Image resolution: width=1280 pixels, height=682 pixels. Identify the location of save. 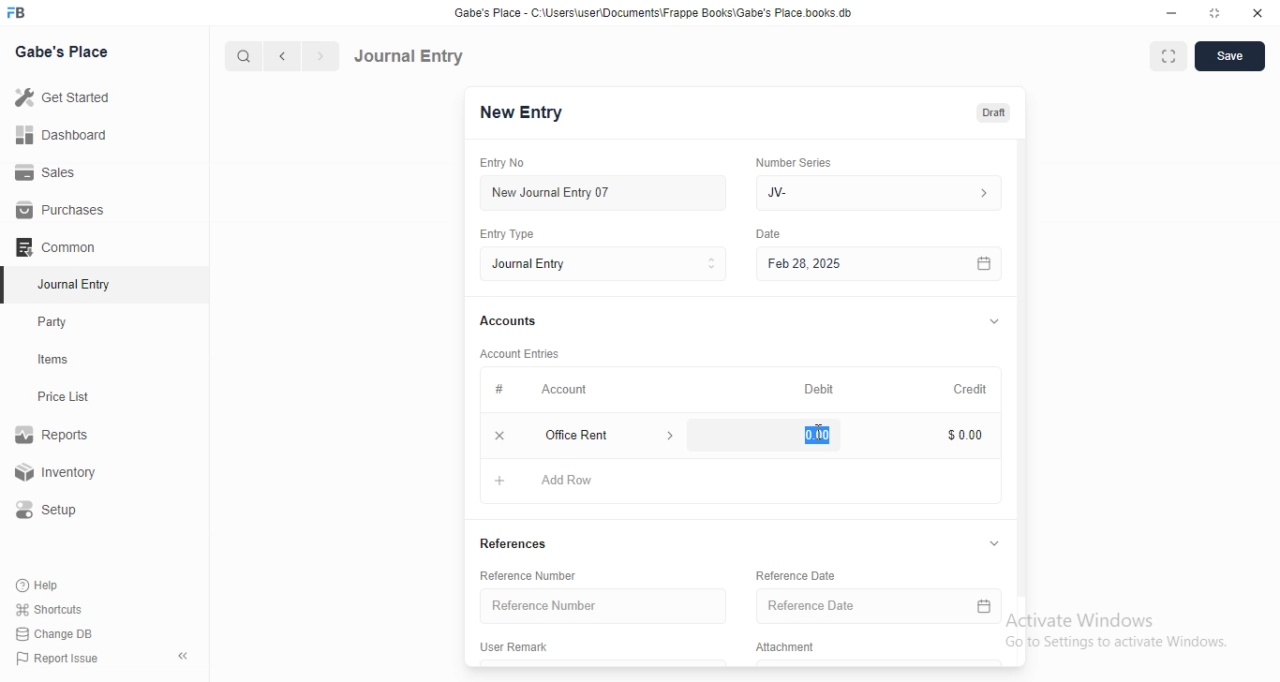
(1231, 56).